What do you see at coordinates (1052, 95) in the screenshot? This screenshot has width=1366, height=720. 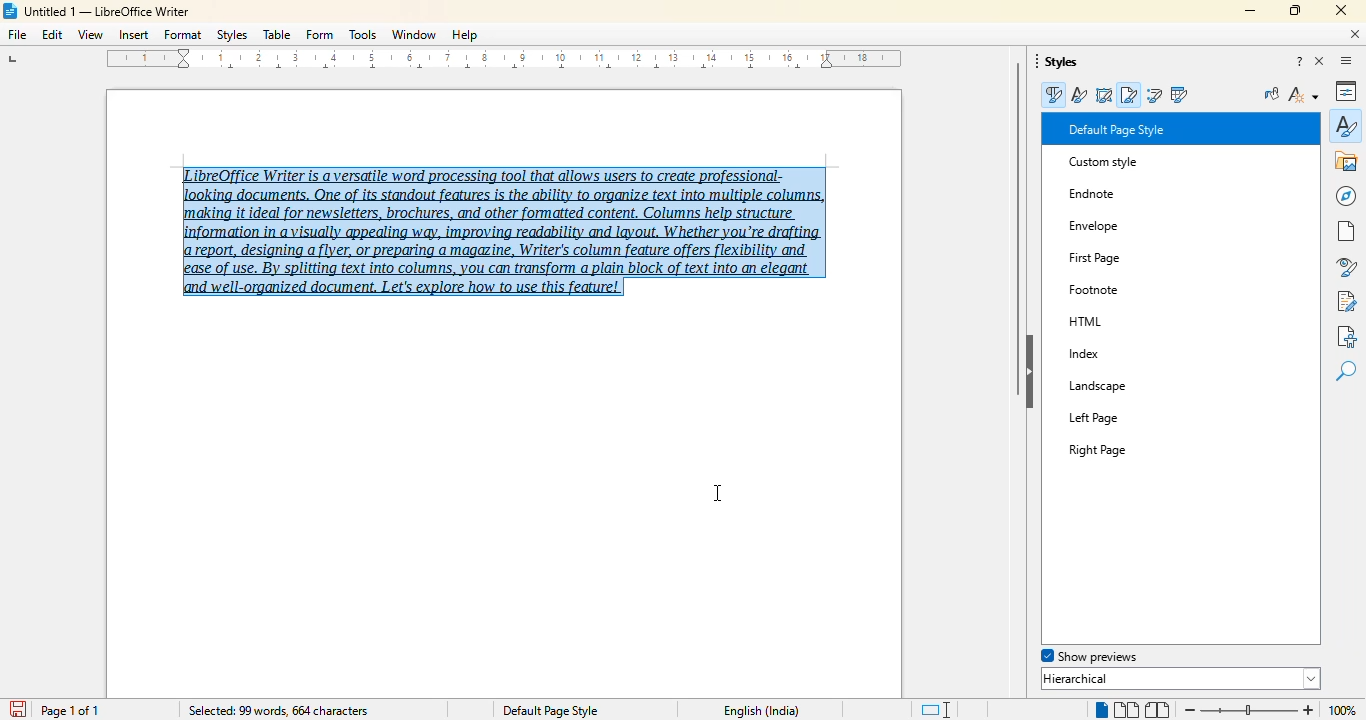 I see `paragraph styles` at bounding box center [1052, 95].